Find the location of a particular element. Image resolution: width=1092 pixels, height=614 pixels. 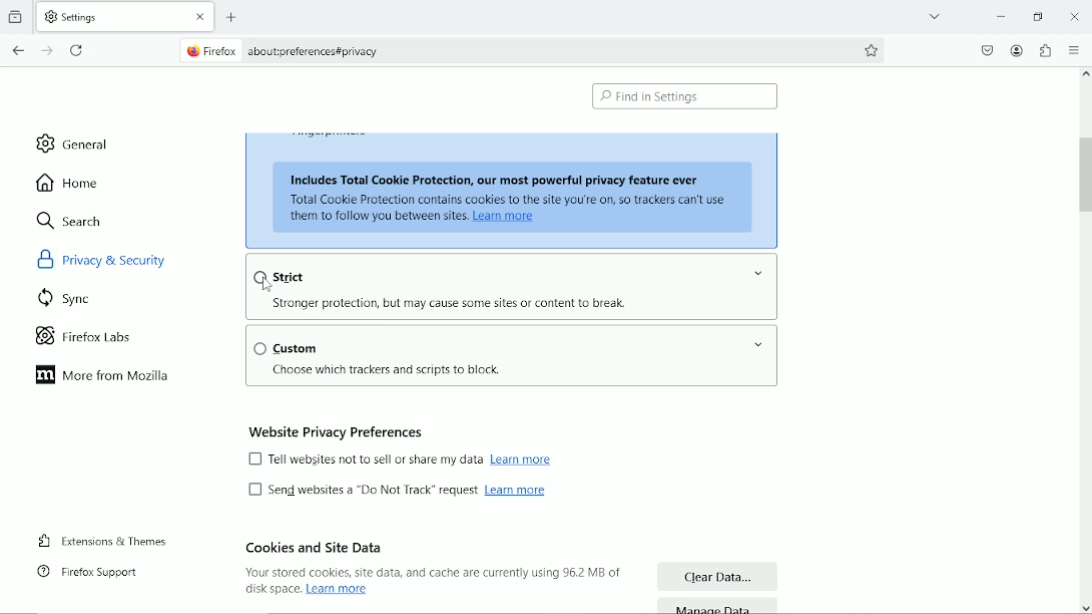

more from mozilla is located at coordinates (103, 375).